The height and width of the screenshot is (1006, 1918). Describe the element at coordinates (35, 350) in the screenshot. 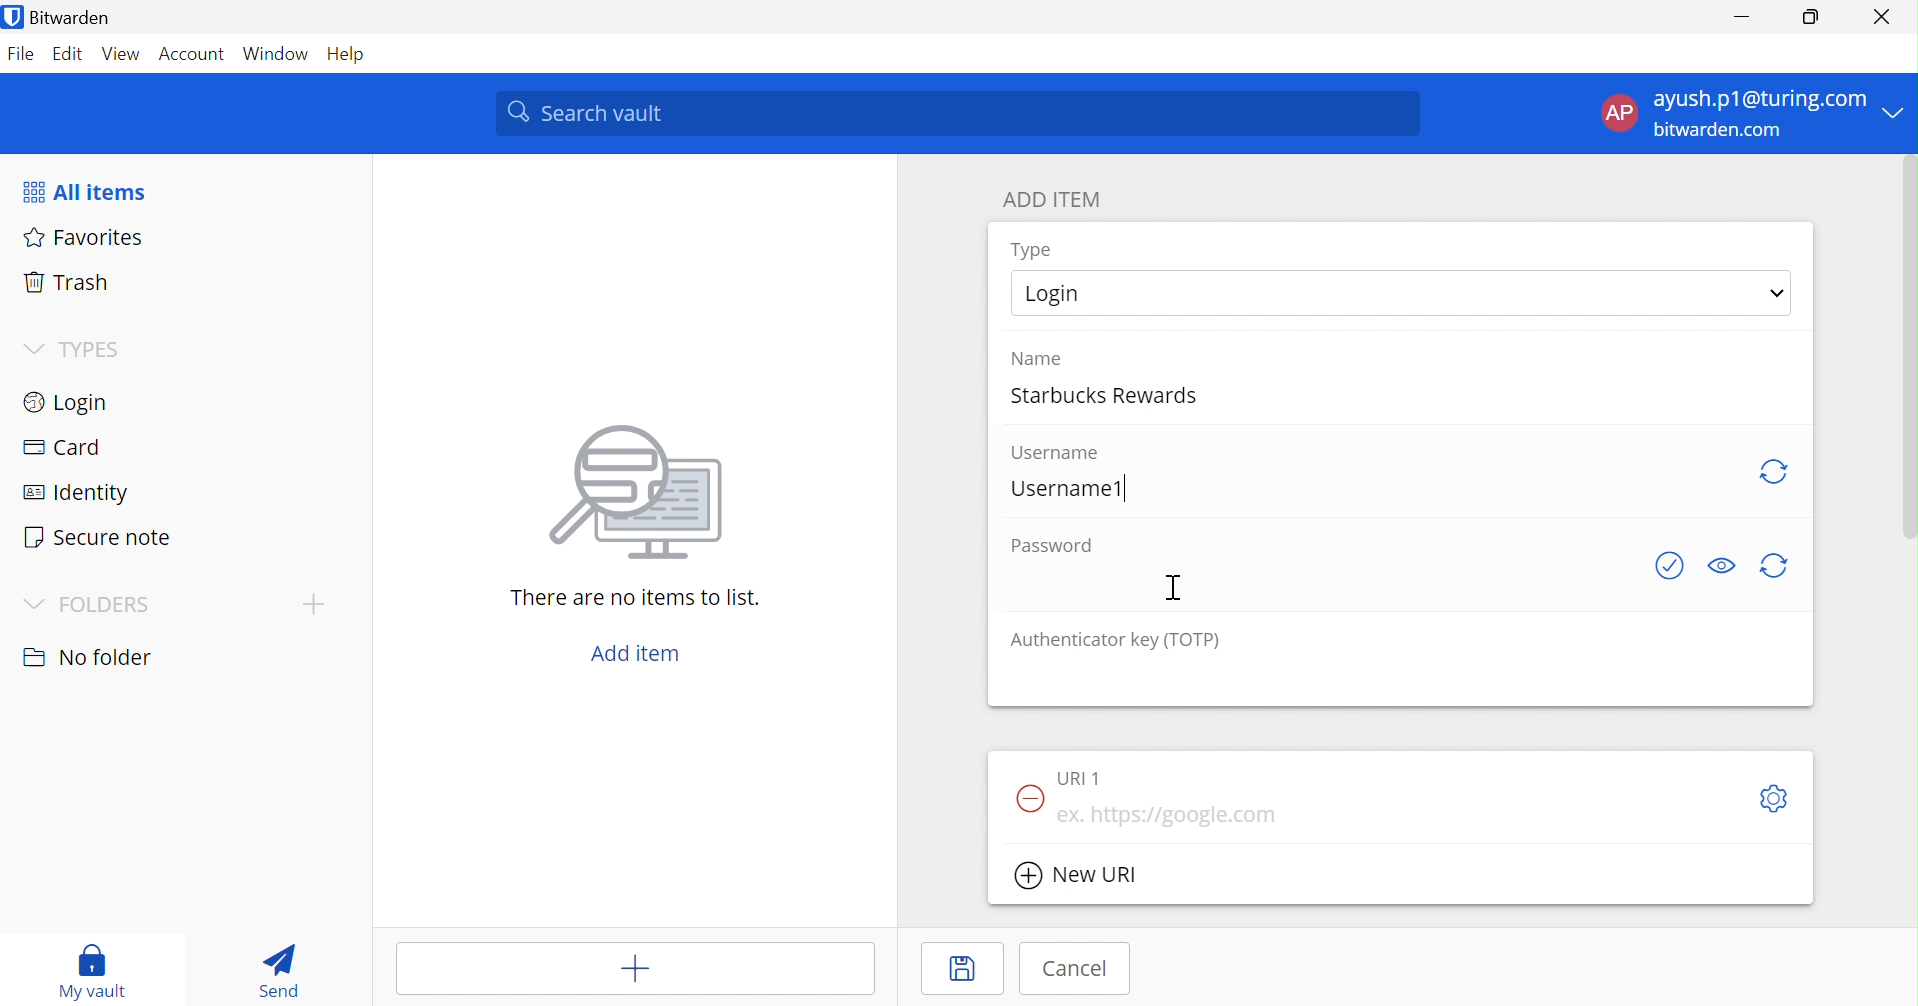

I see `Drop Down` at that location.